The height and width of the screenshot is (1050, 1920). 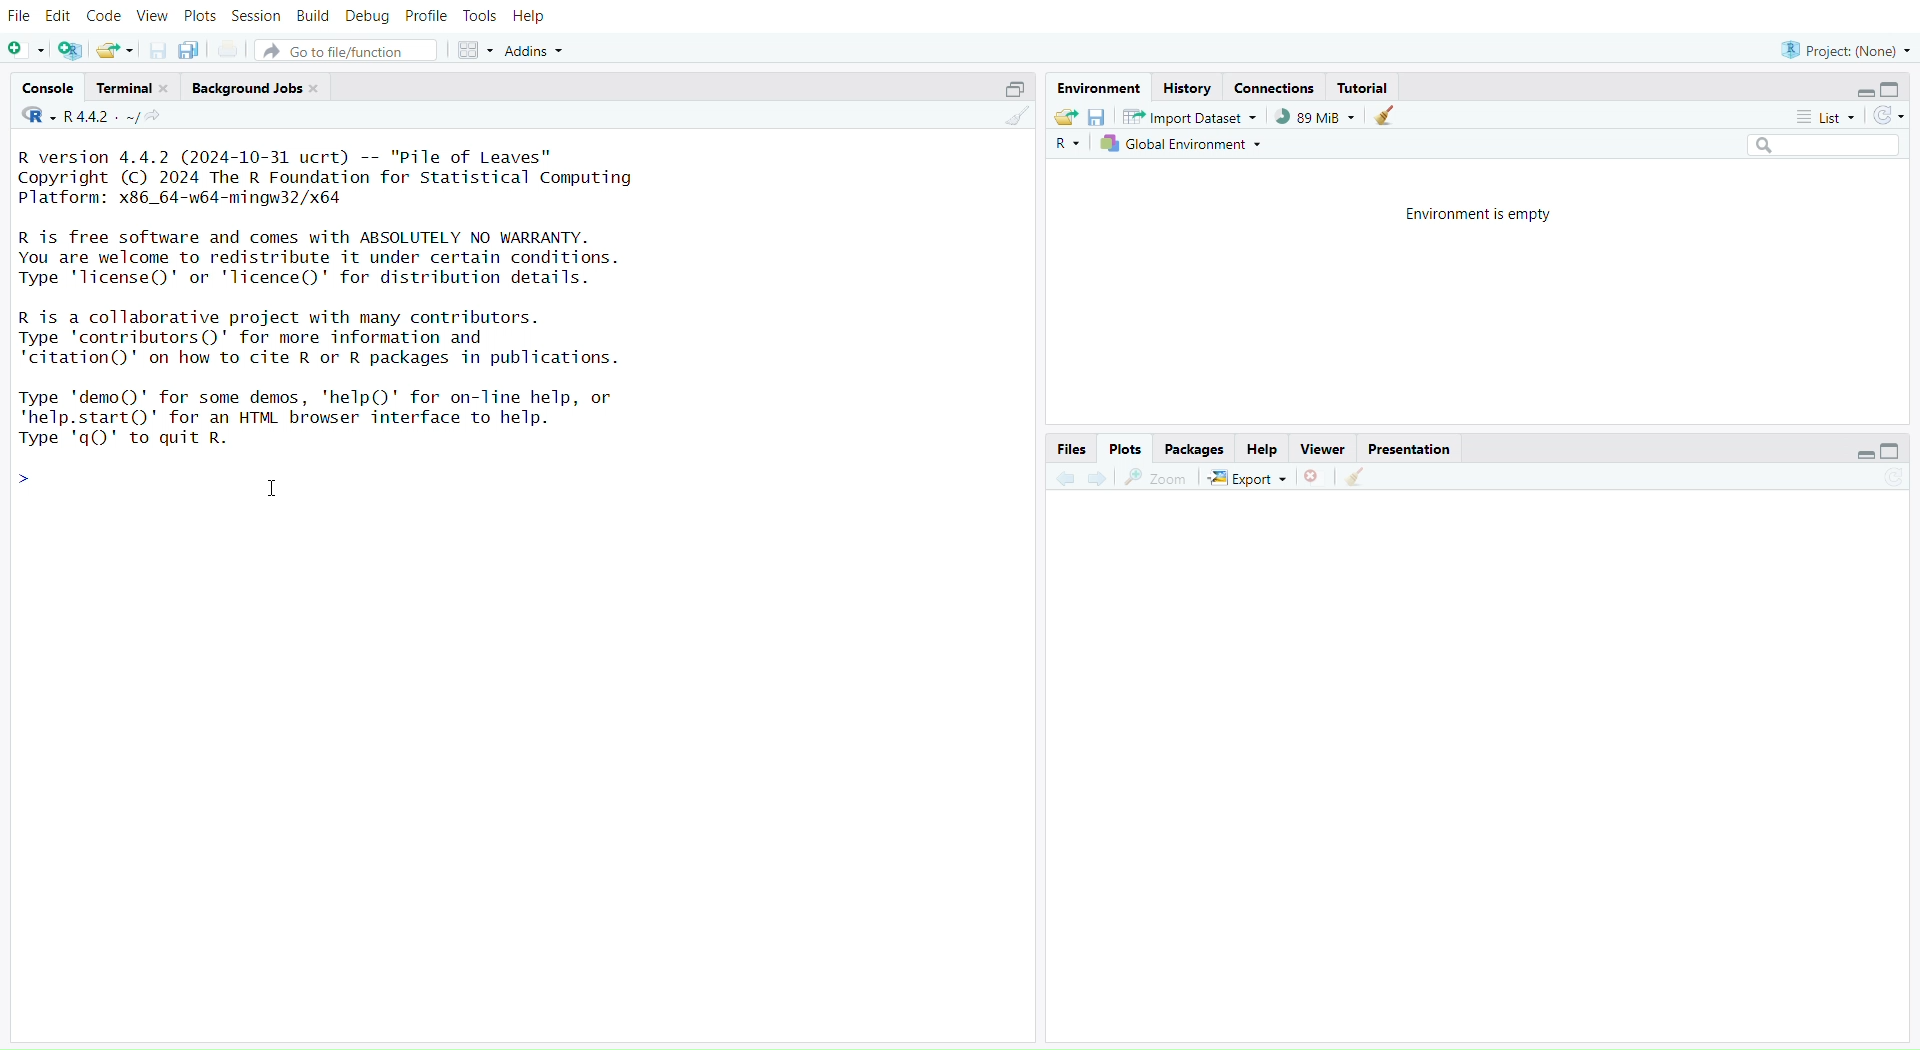 I want to click on Text cursor, so click(x=276, y=488).